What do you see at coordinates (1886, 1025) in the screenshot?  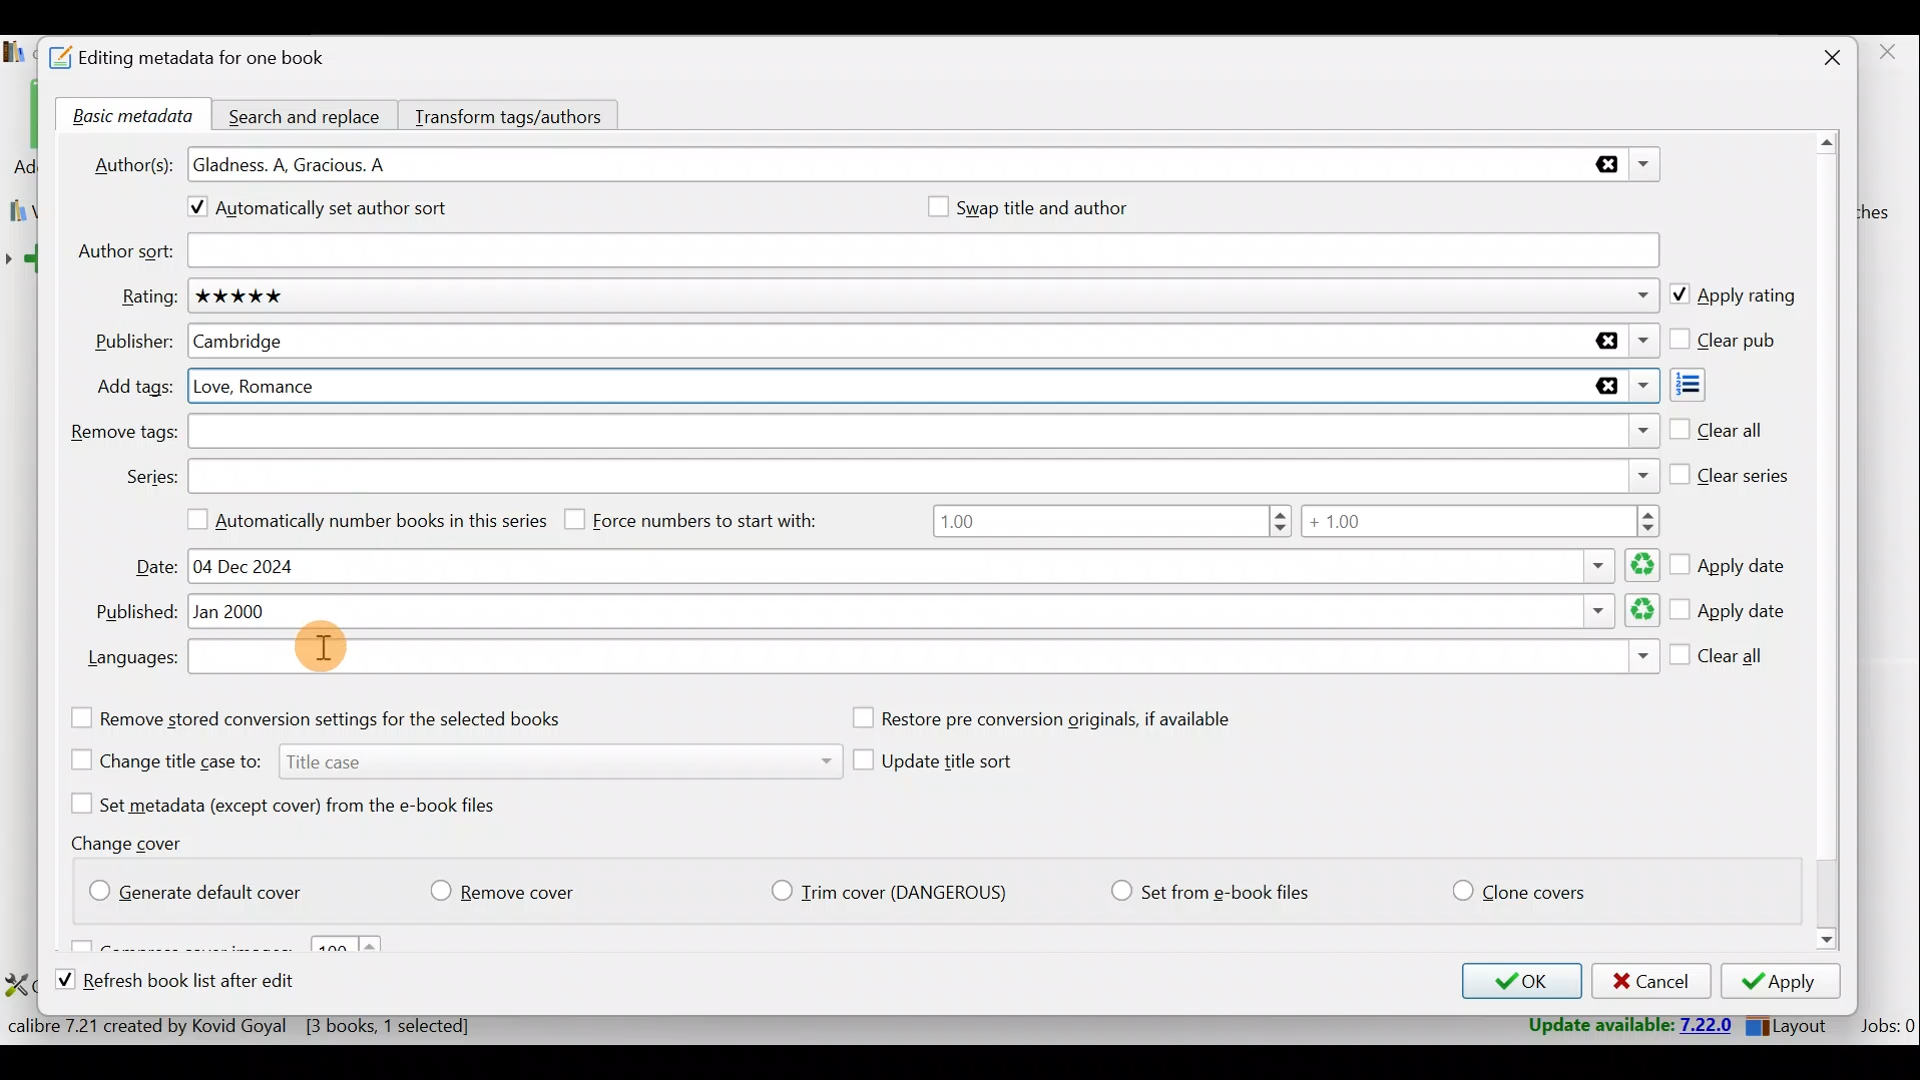 I see `Jobs` at bounding box center [1886, 1025].